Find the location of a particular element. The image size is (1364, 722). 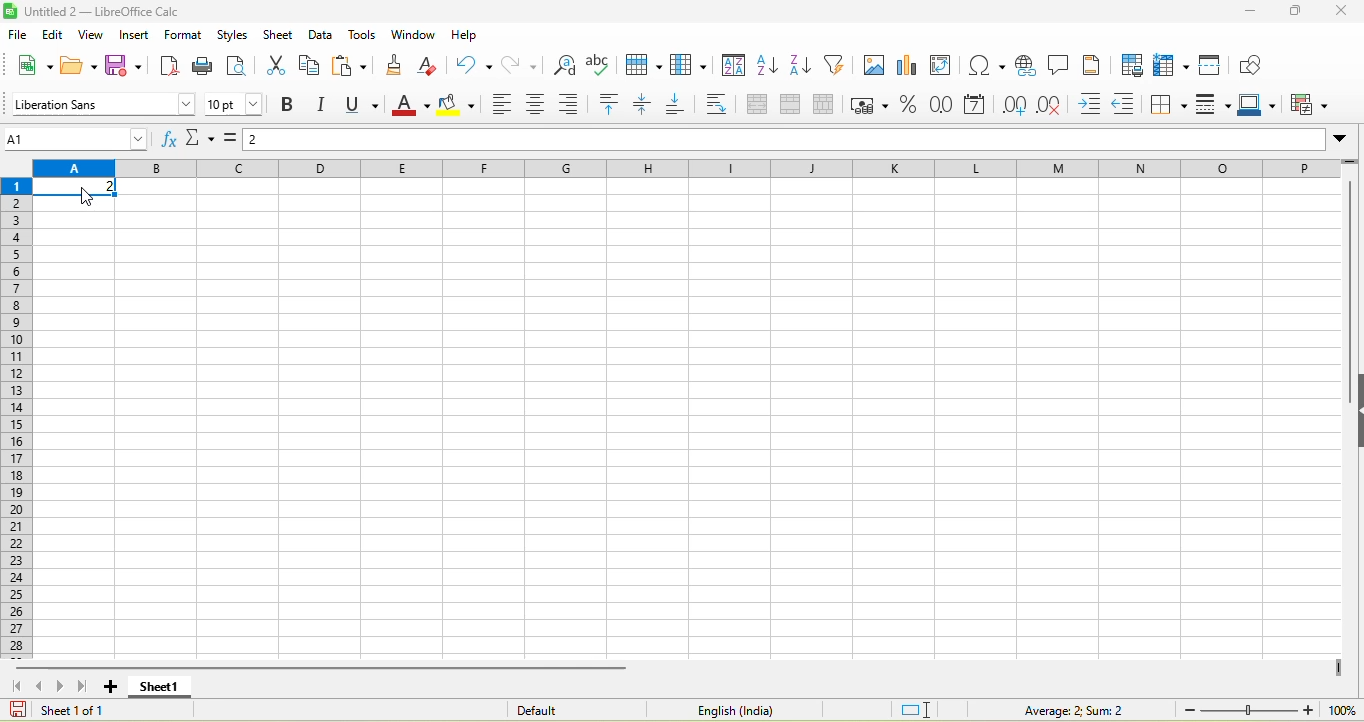

view is located at coordinates (94, 35).